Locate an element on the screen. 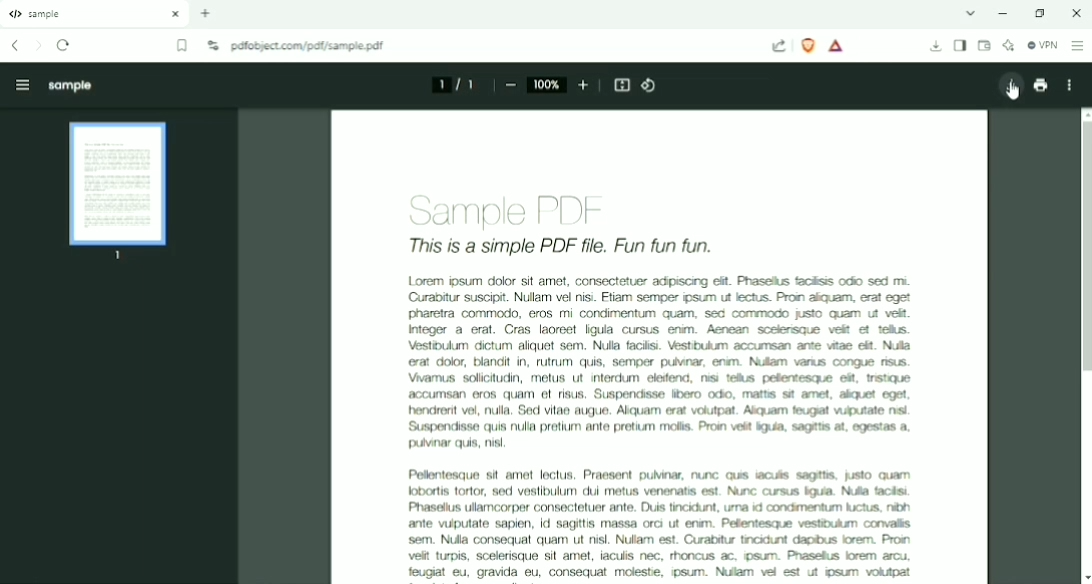 The width and height of the screenshot is (1092, 584). Close is located at coordinates (1074, 13).